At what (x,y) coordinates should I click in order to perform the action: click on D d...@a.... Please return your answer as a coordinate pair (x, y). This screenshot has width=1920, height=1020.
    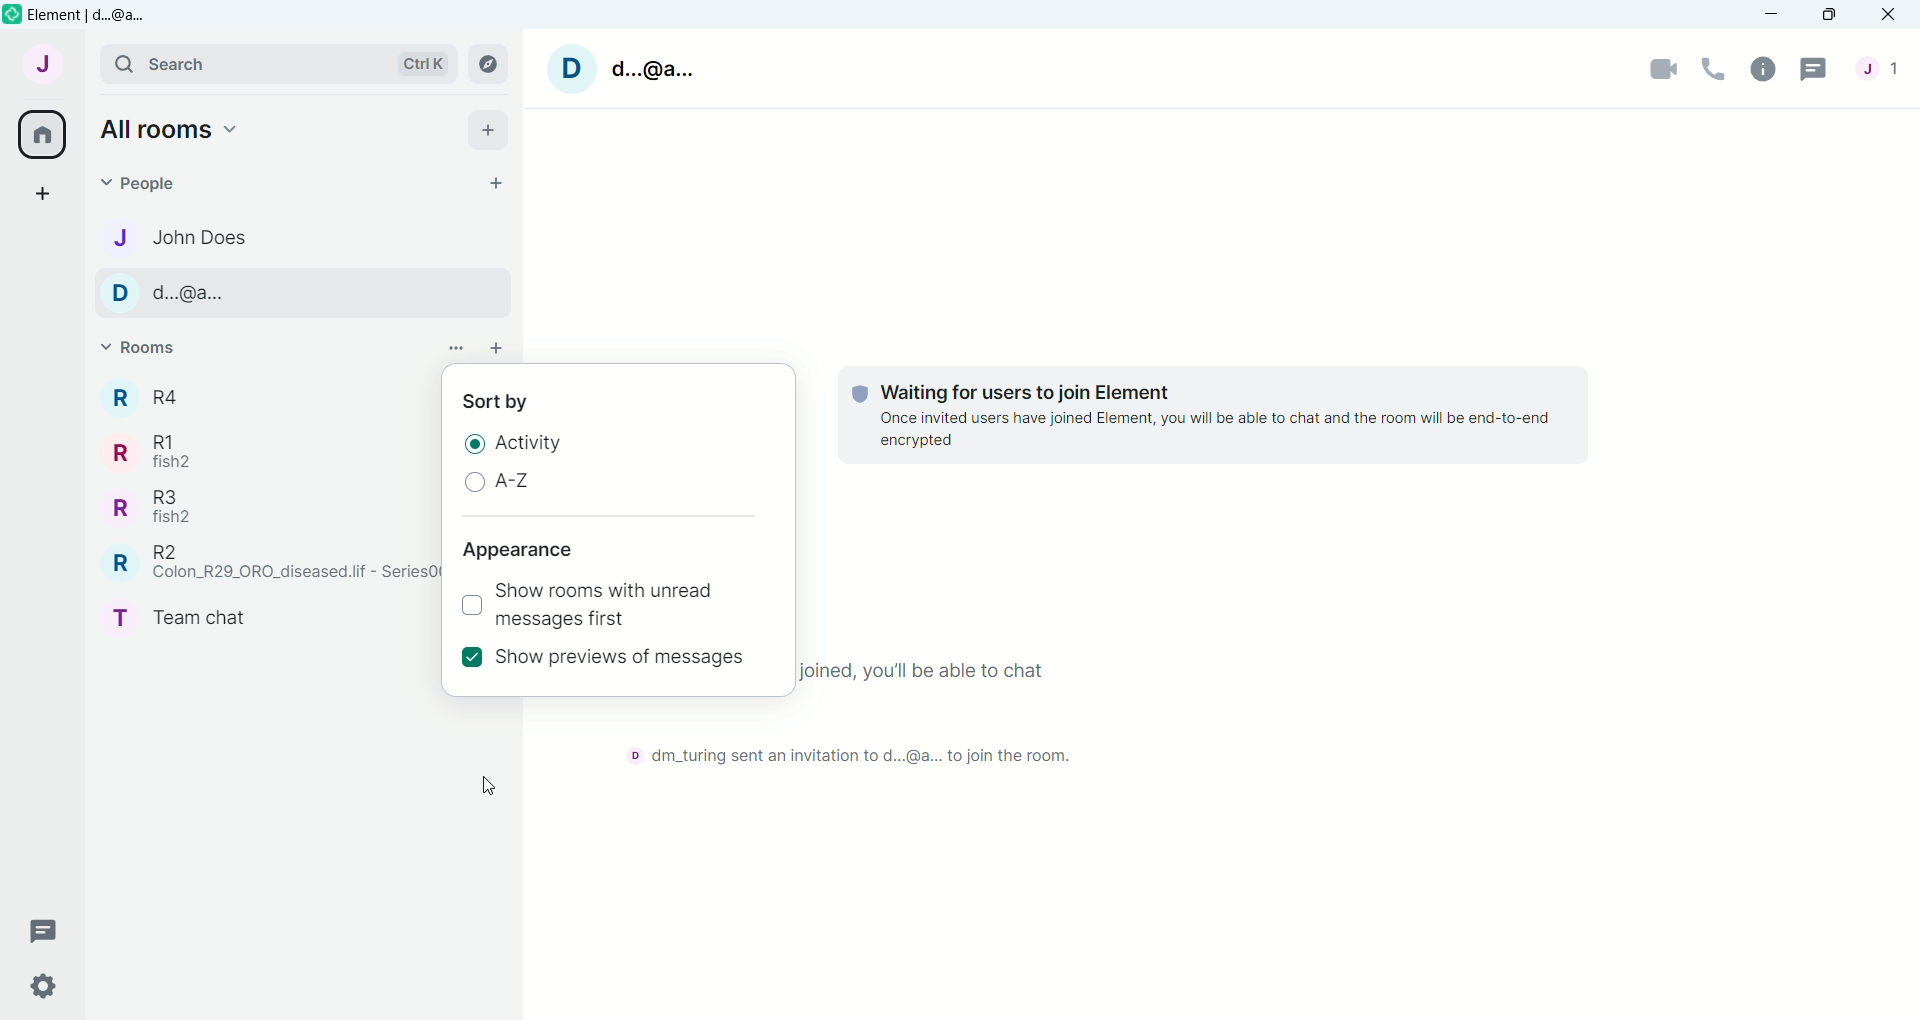
    Looking at the image, I should click on (194, 294).